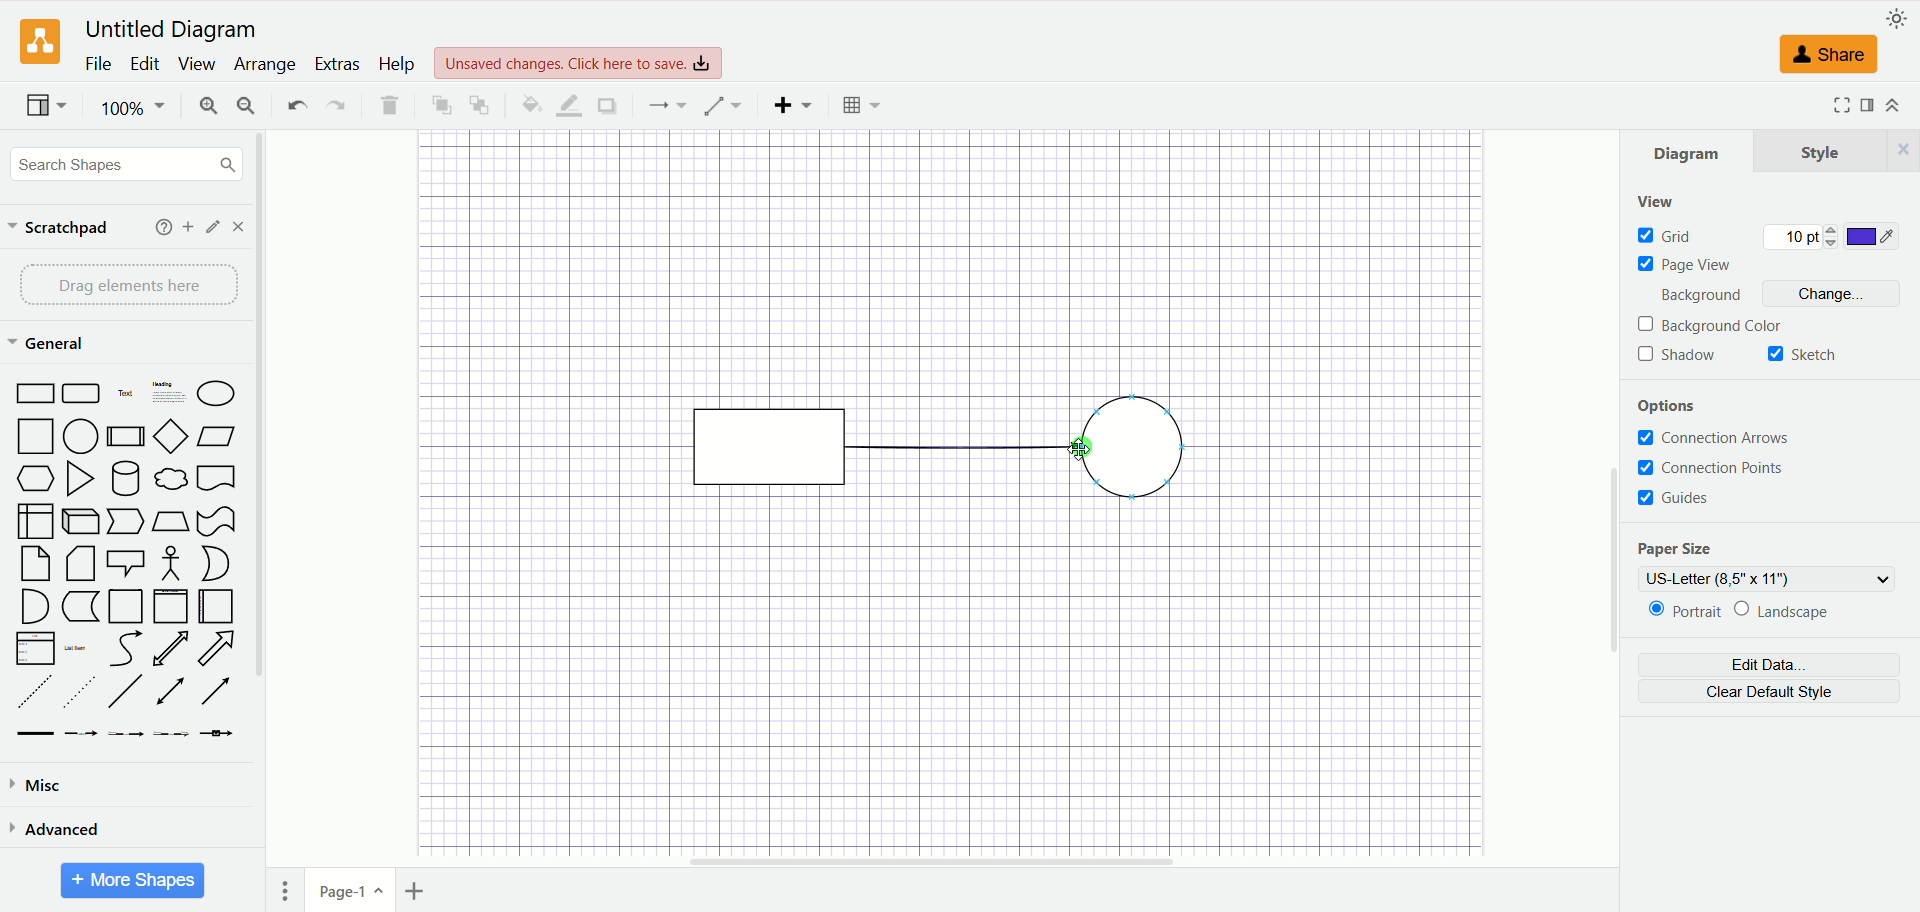 The width and height of the screenshot is (1920, 912). What do you see at coordinates (1672, 234) in the screenshot?
I see `grid` at bounding box center [1672, 234].